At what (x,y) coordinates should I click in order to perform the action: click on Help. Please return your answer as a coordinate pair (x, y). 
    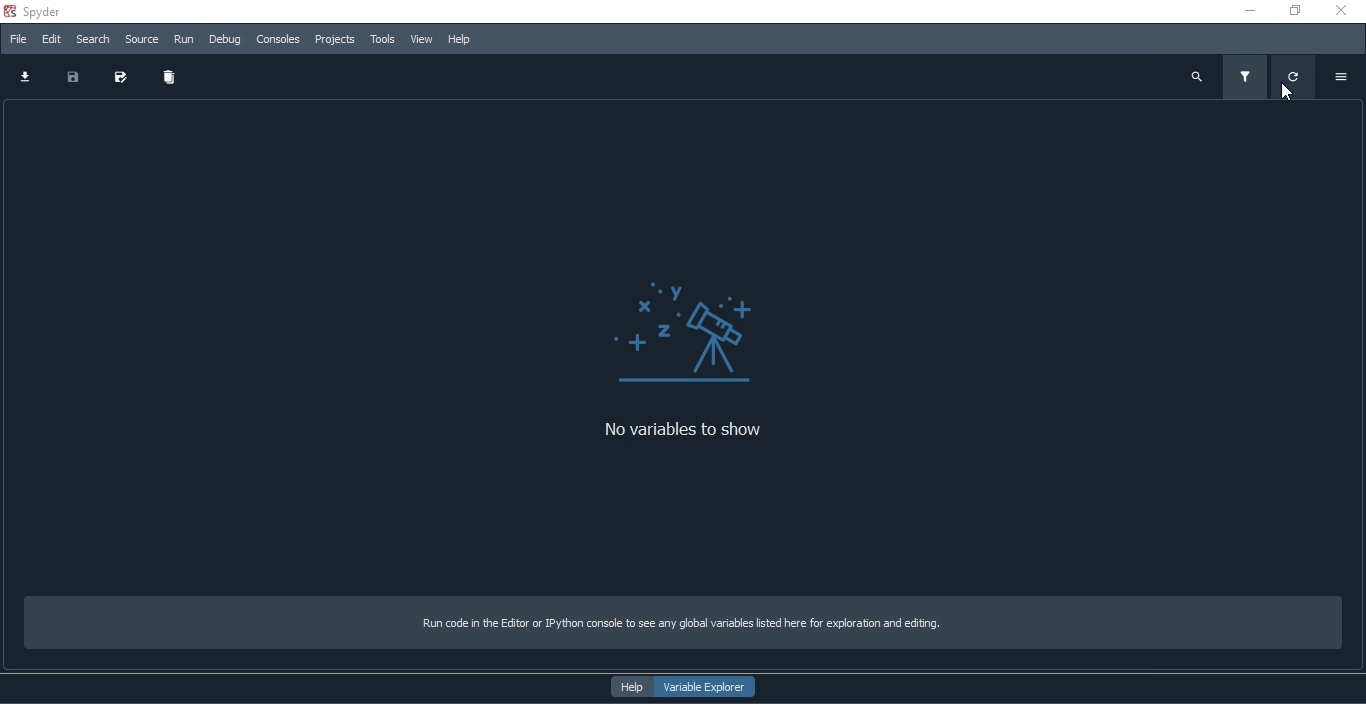
    Looking at the image, I should click on (459, 40).